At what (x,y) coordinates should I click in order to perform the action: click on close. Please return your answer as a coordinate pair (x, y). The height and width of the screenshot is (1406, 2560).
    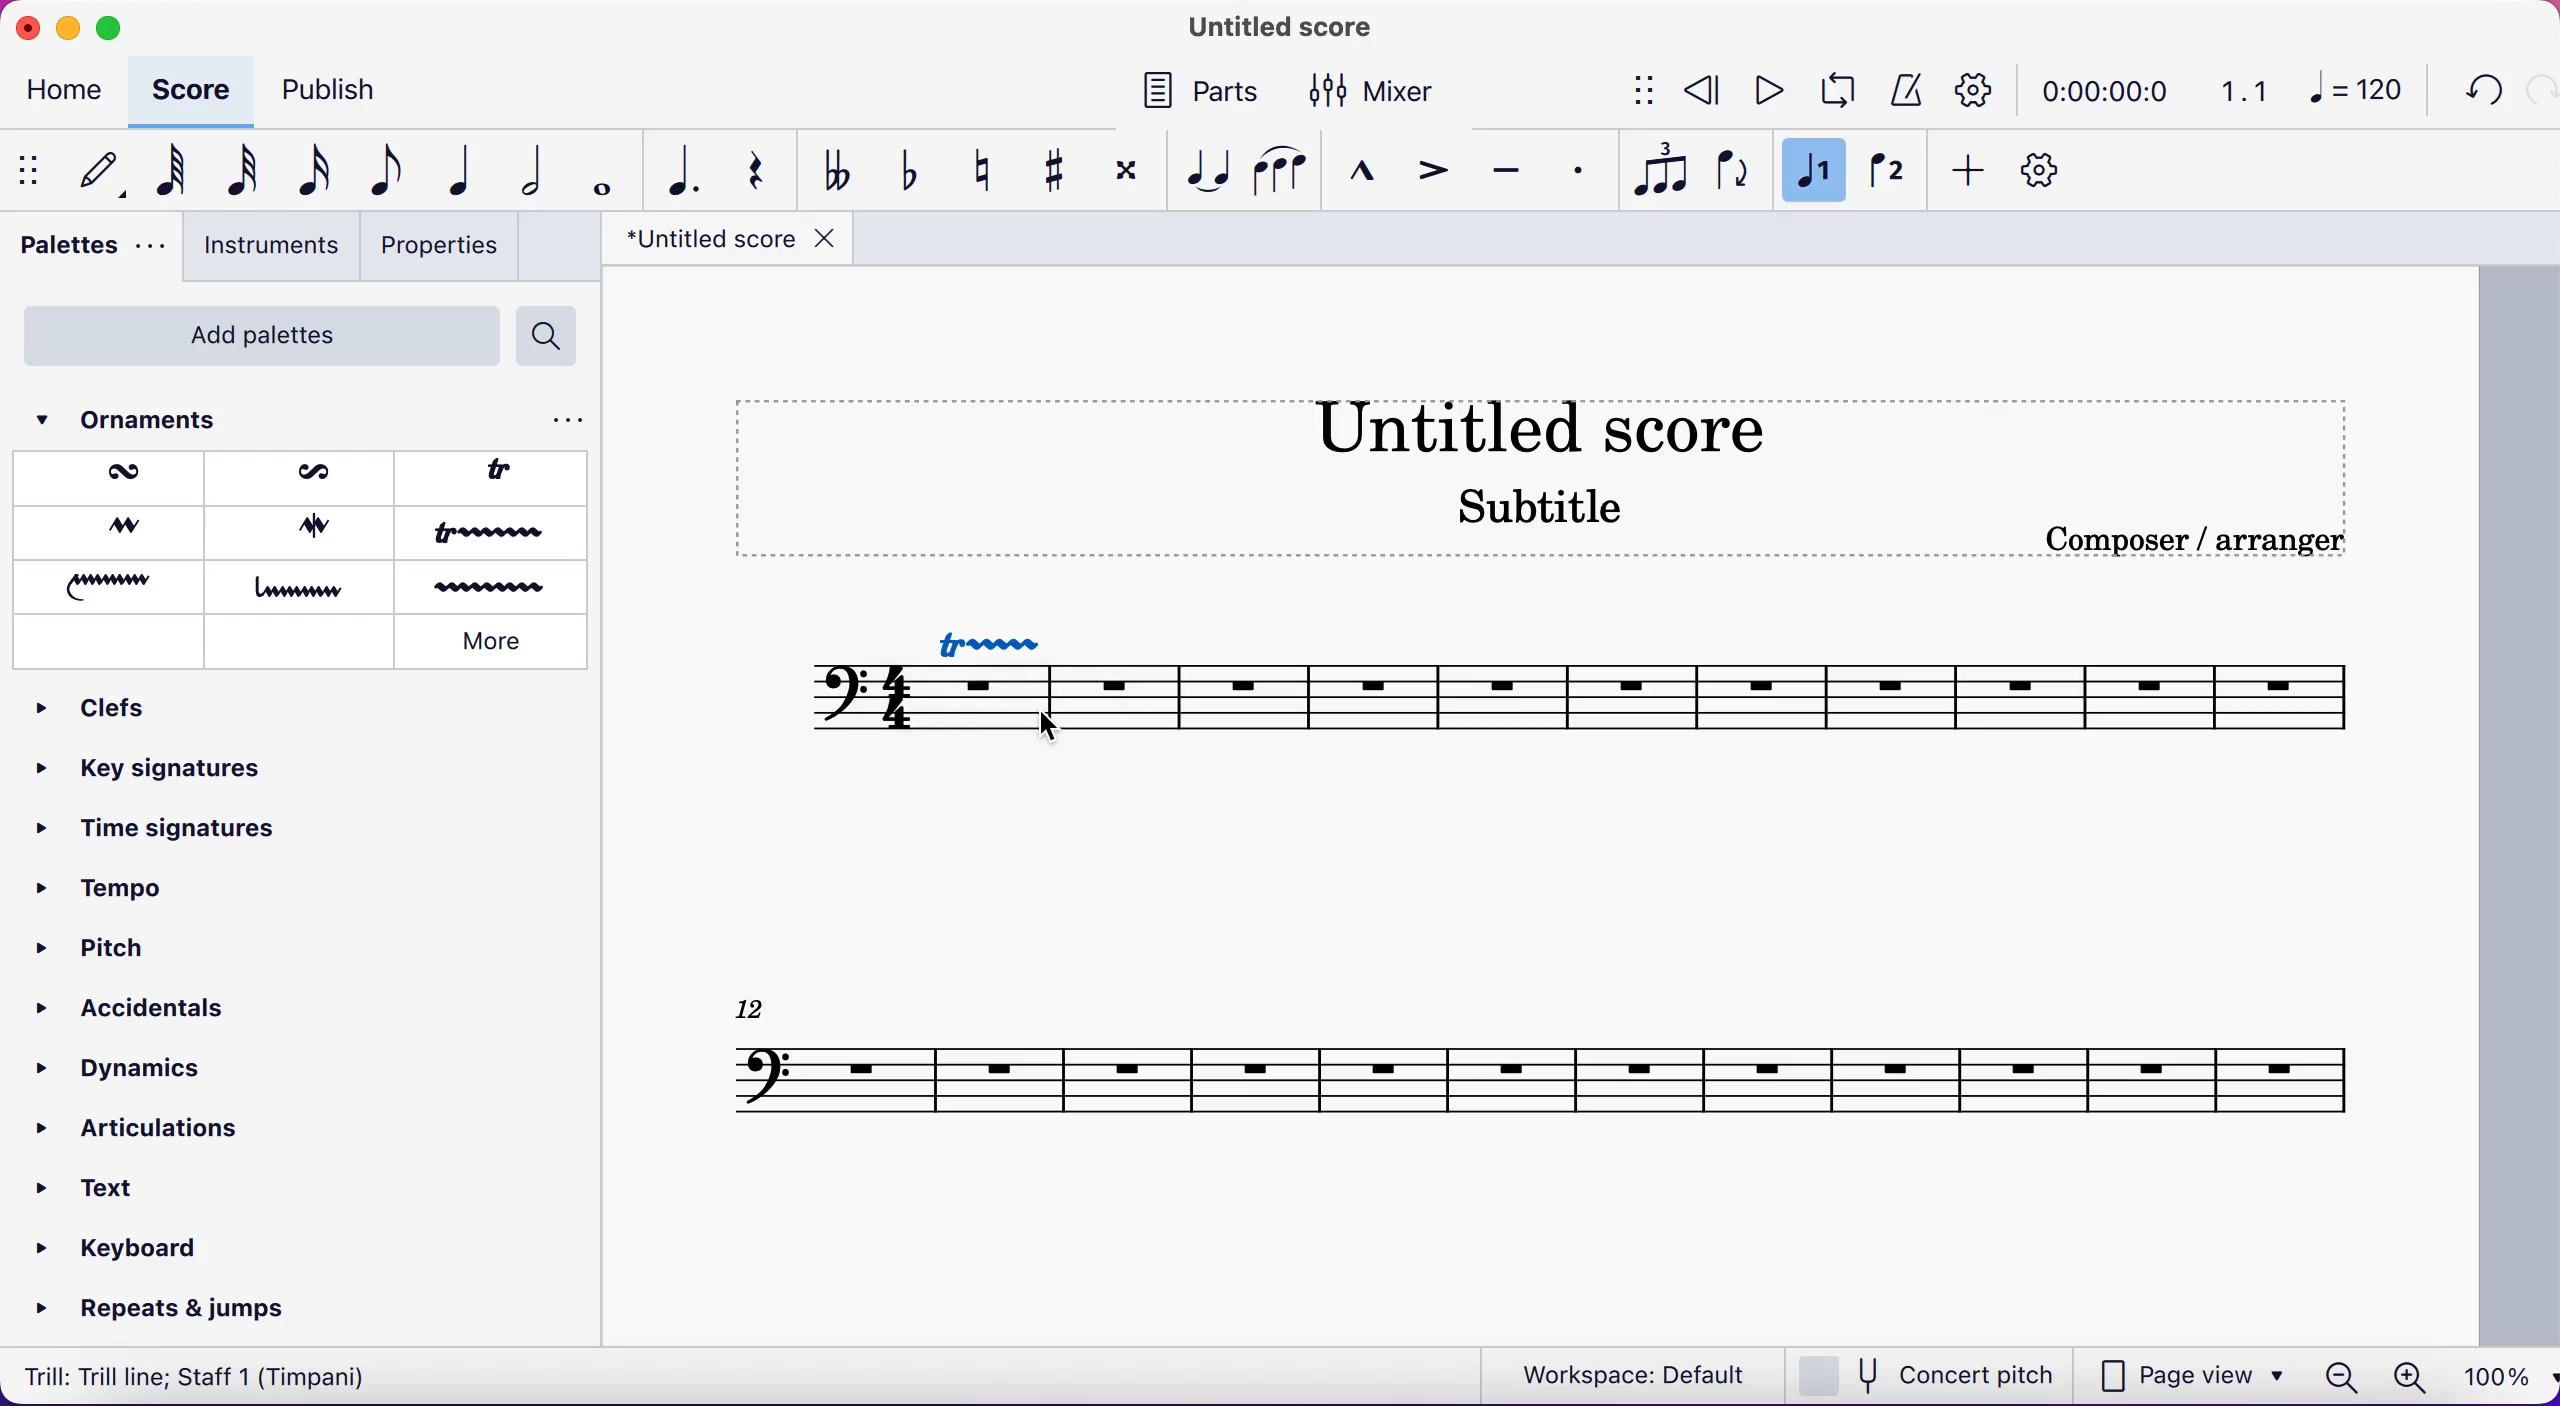
    Looking at the image, I should click on (26, 26).